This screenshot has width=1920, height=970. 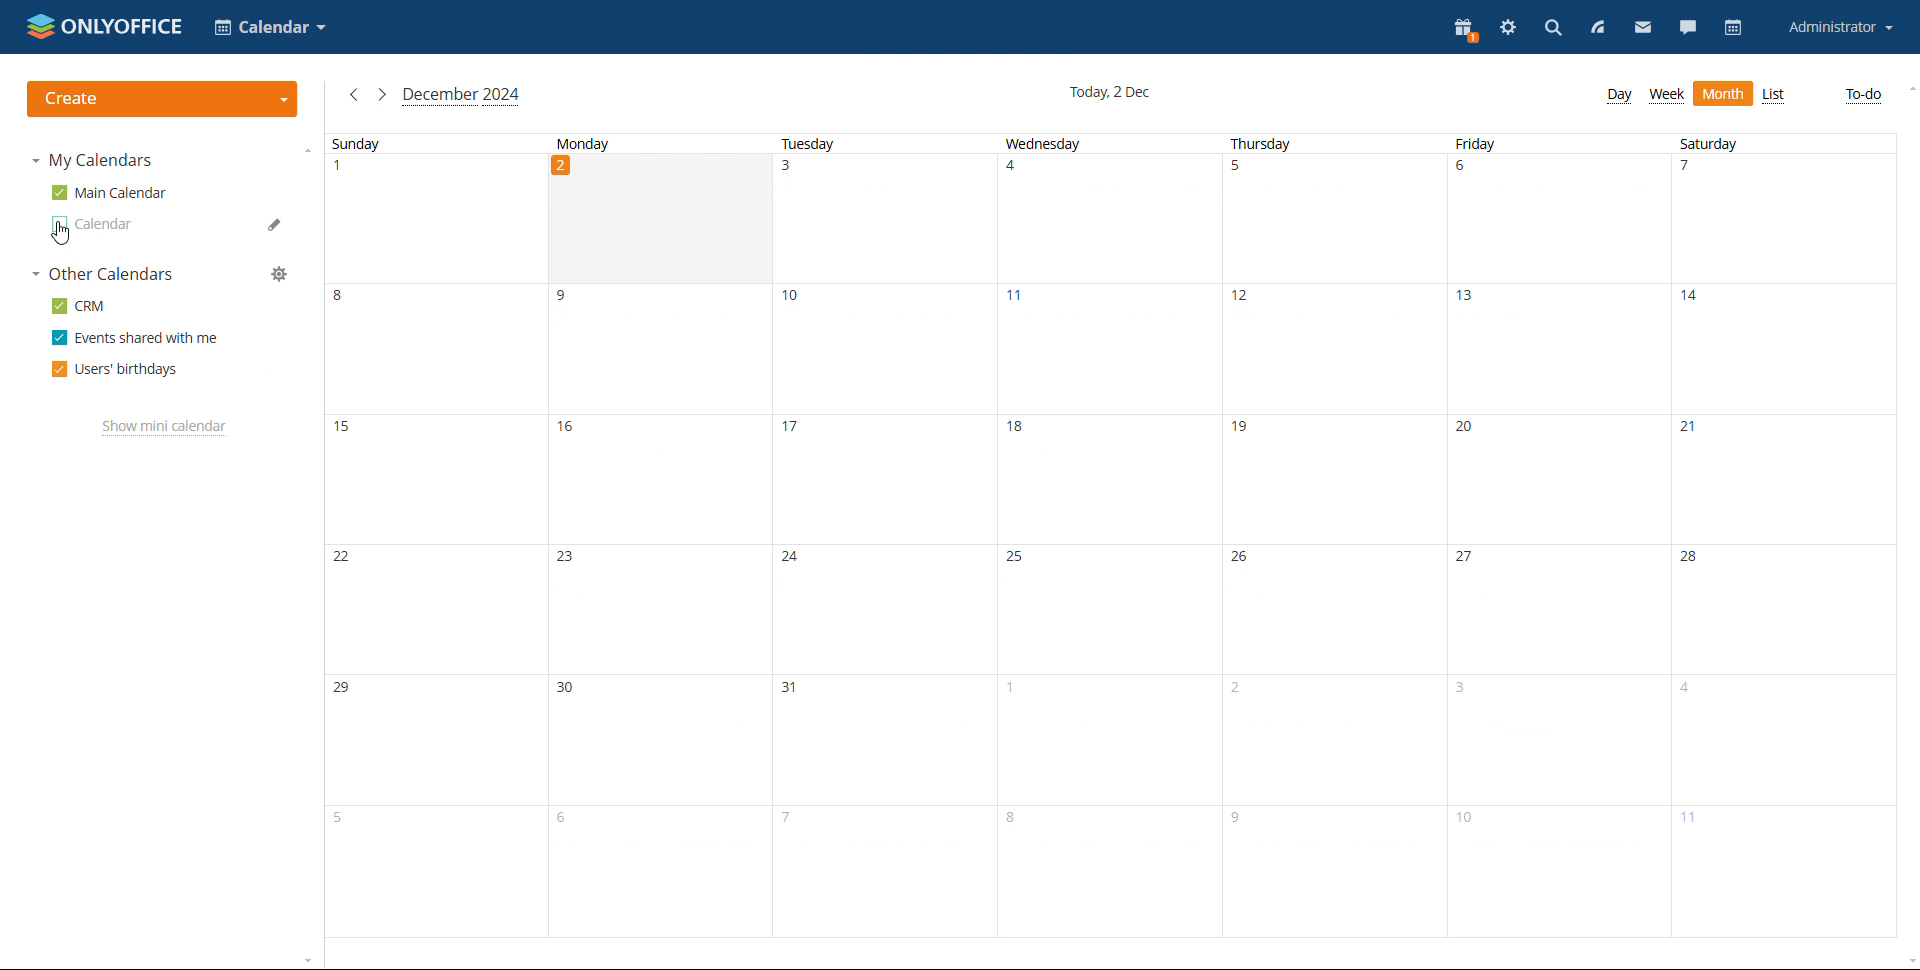 I want to click on settings, so click(x=1508, y=28).